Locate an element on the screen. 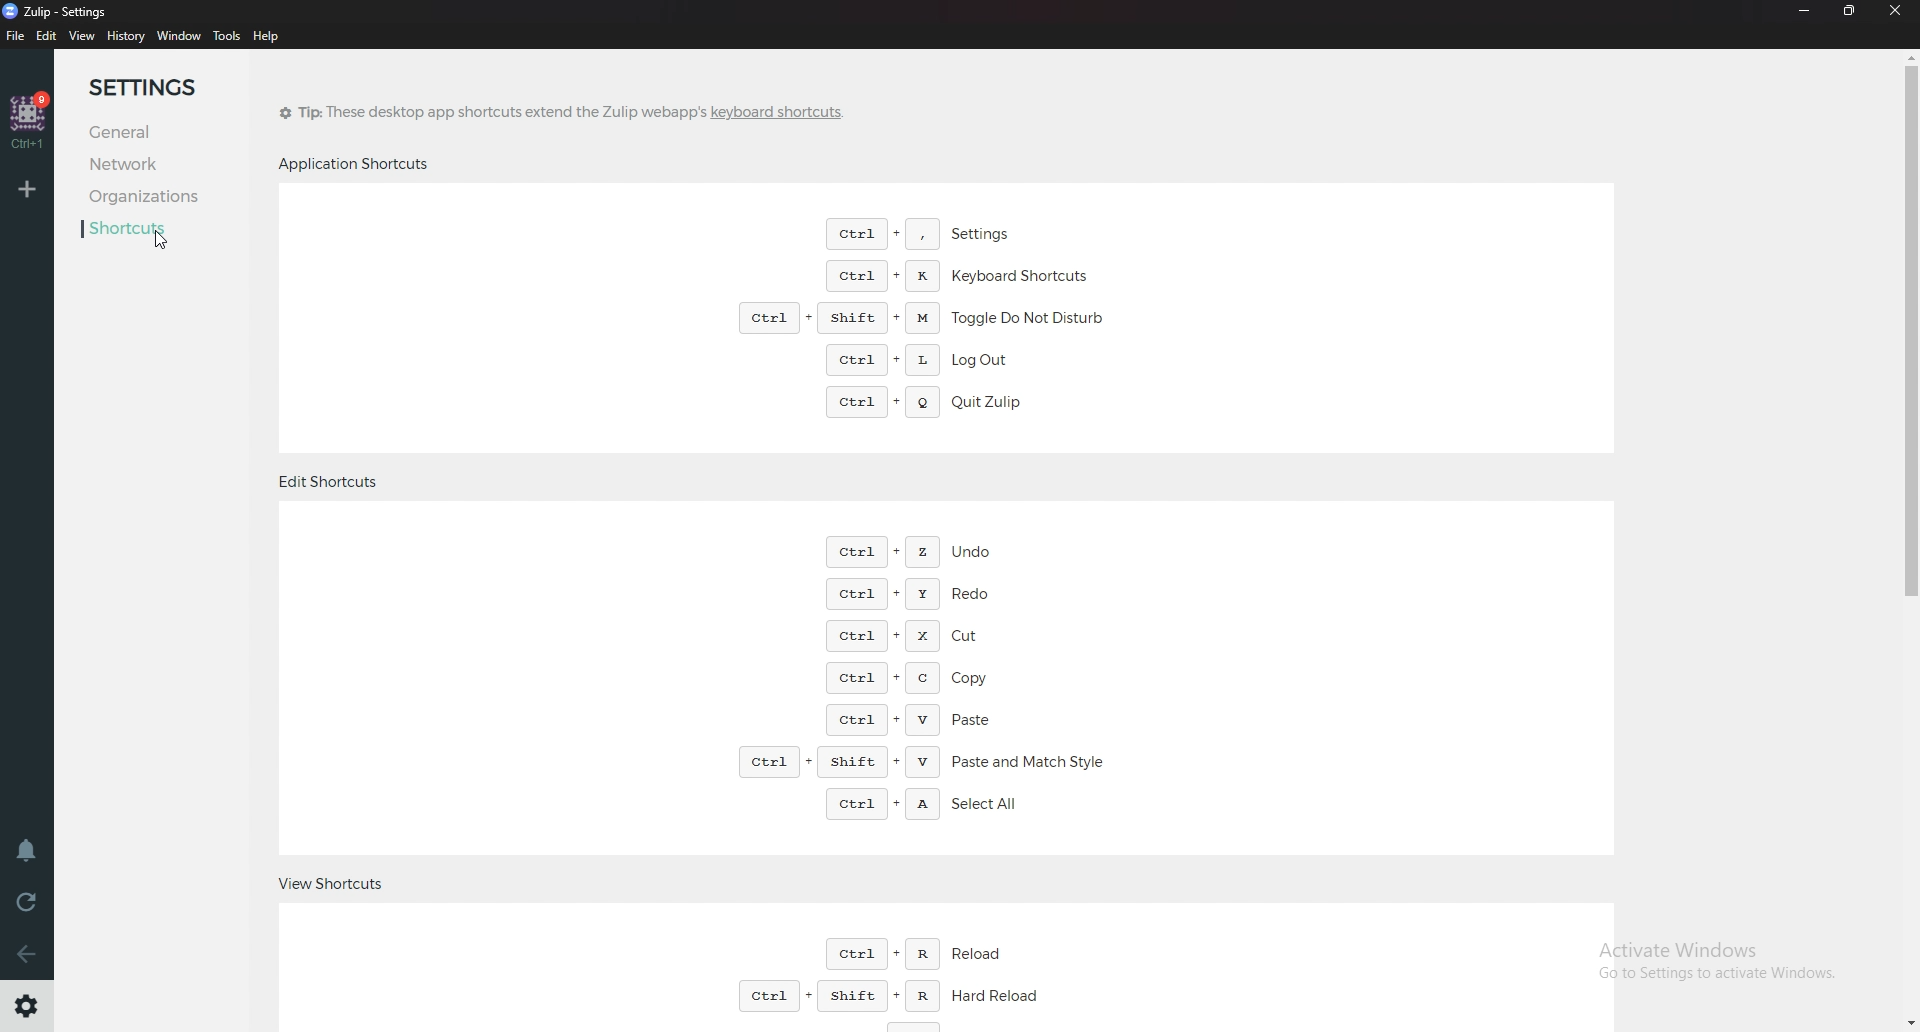 This screenshot has width=1920, height=1032. General is located at coordinates (160, 130).